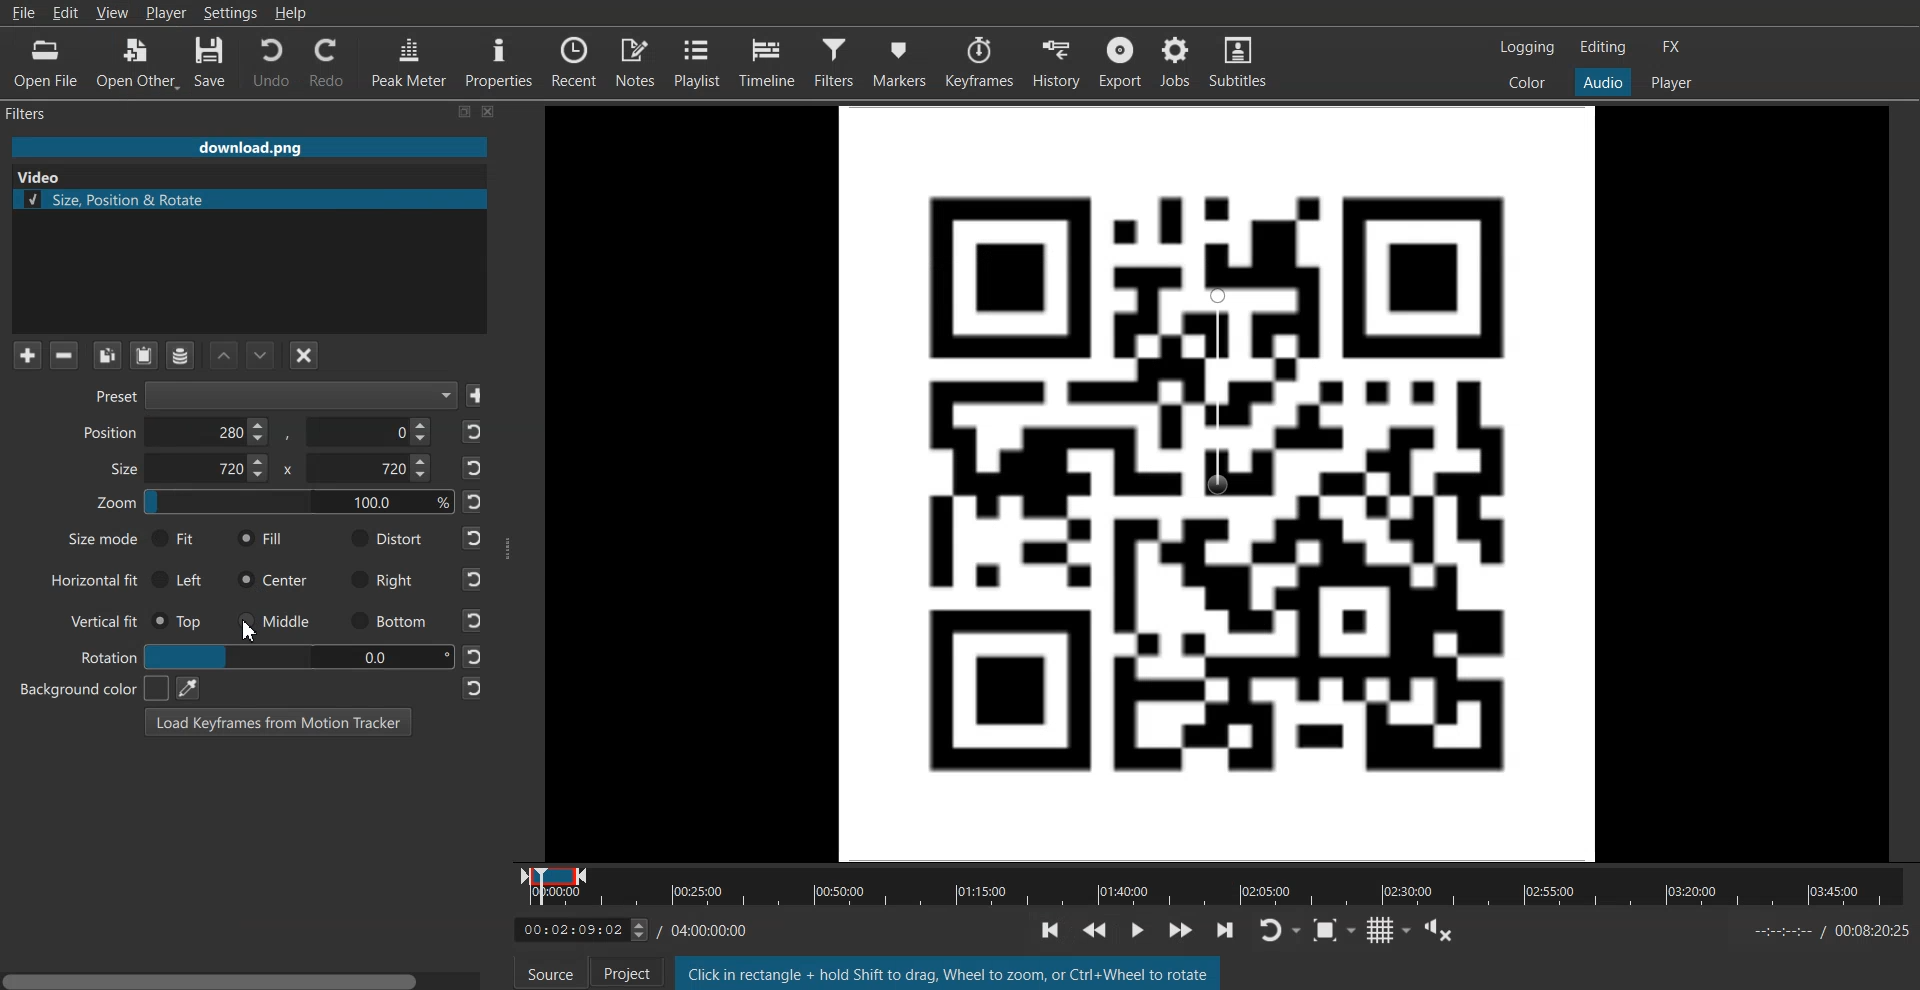 This screenshot has width=1920, height=990. Describe the element at coordinates (1393, 933) in the screenshot. I see `Toggle grid display on the player` at that location.